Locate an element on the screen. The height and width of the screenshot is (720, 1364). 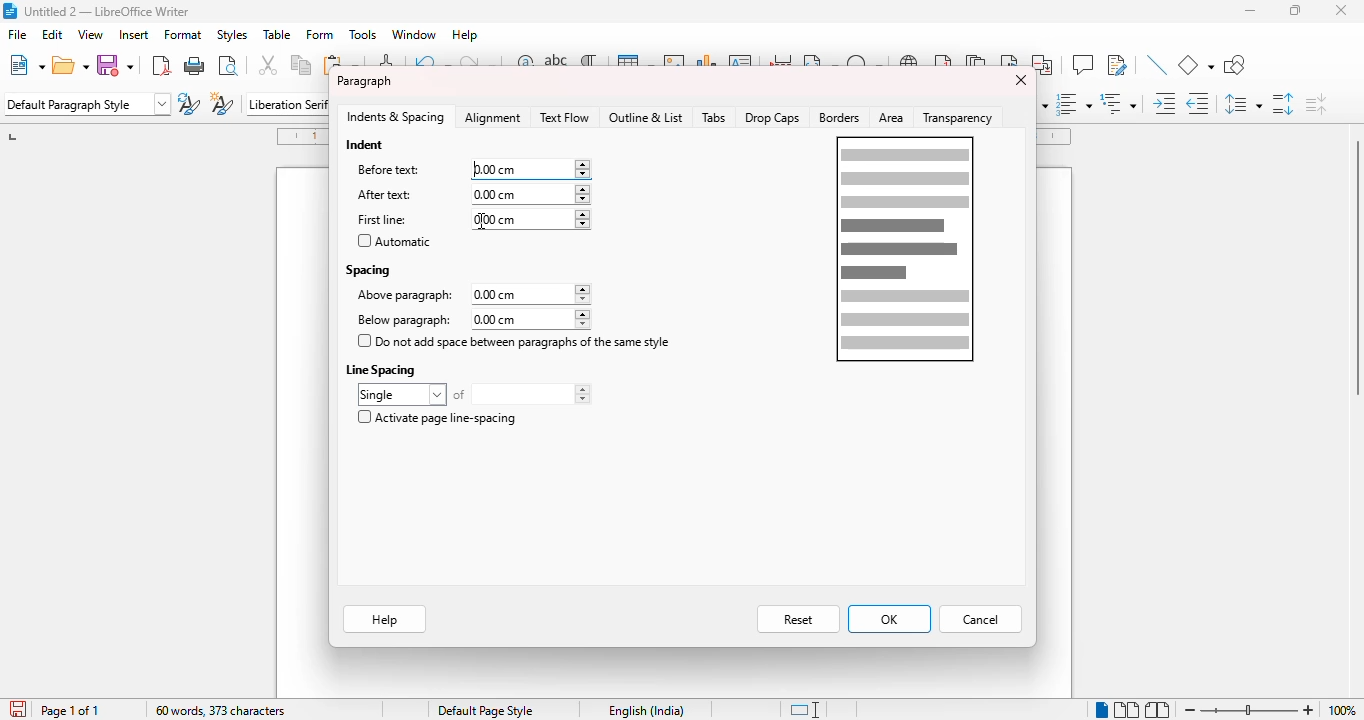
help is located at coordinates (466, 35).